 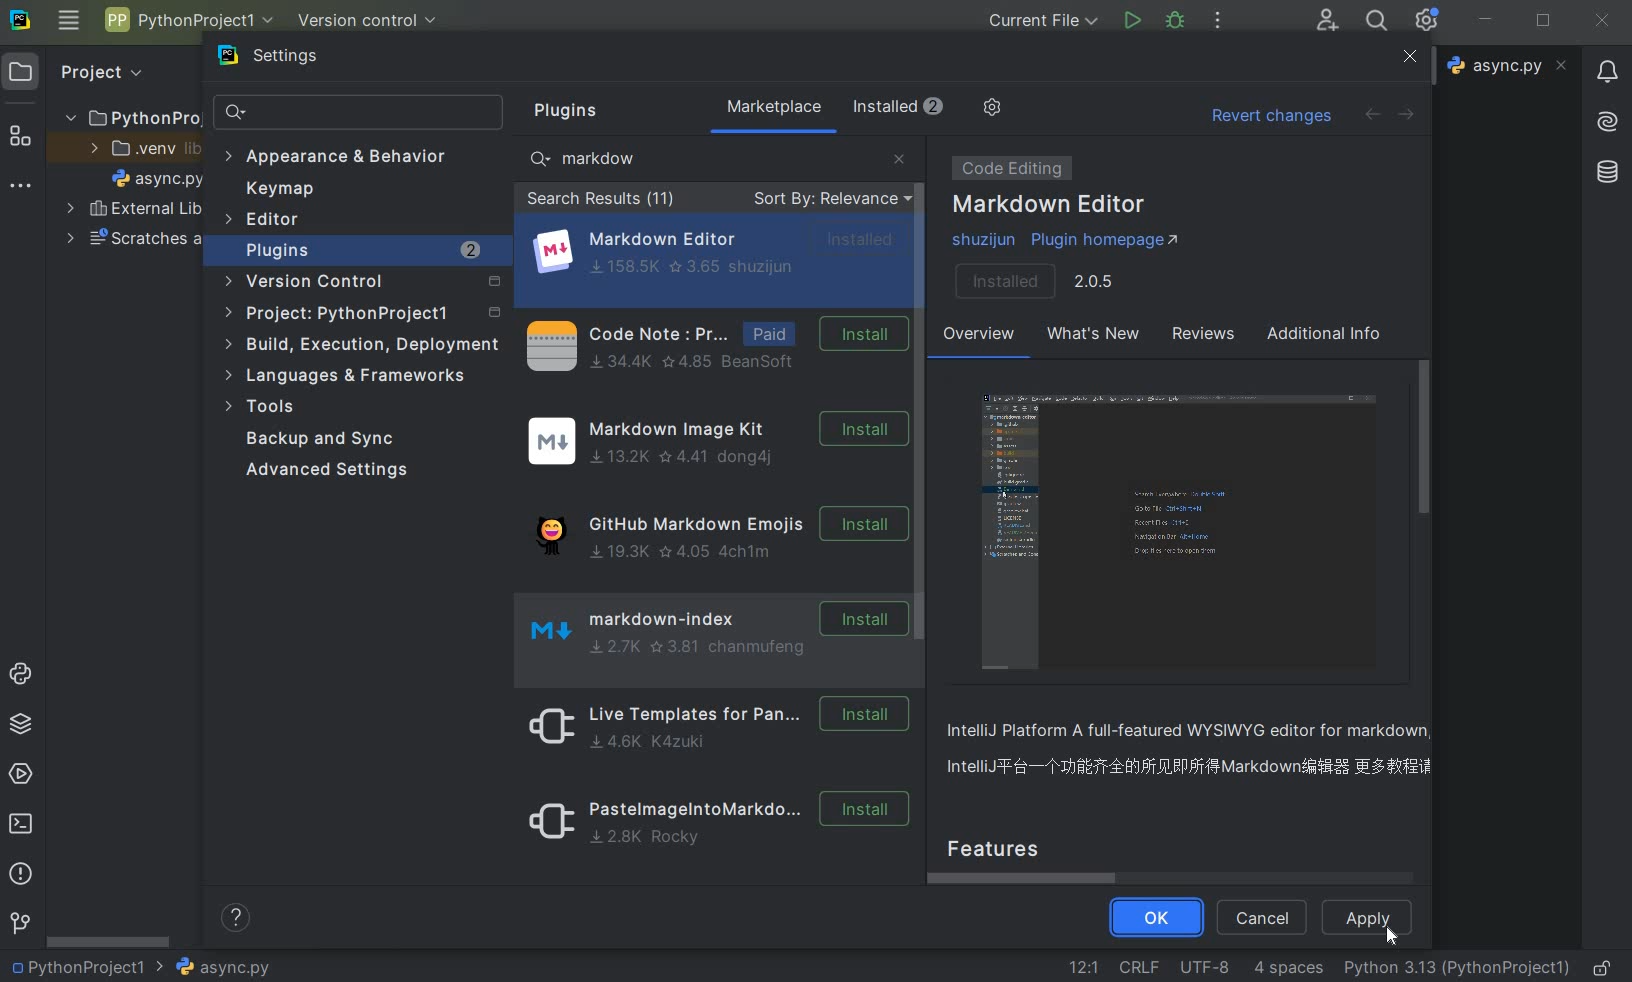 I want to click on markdown-index, so click(x=708, y=628).